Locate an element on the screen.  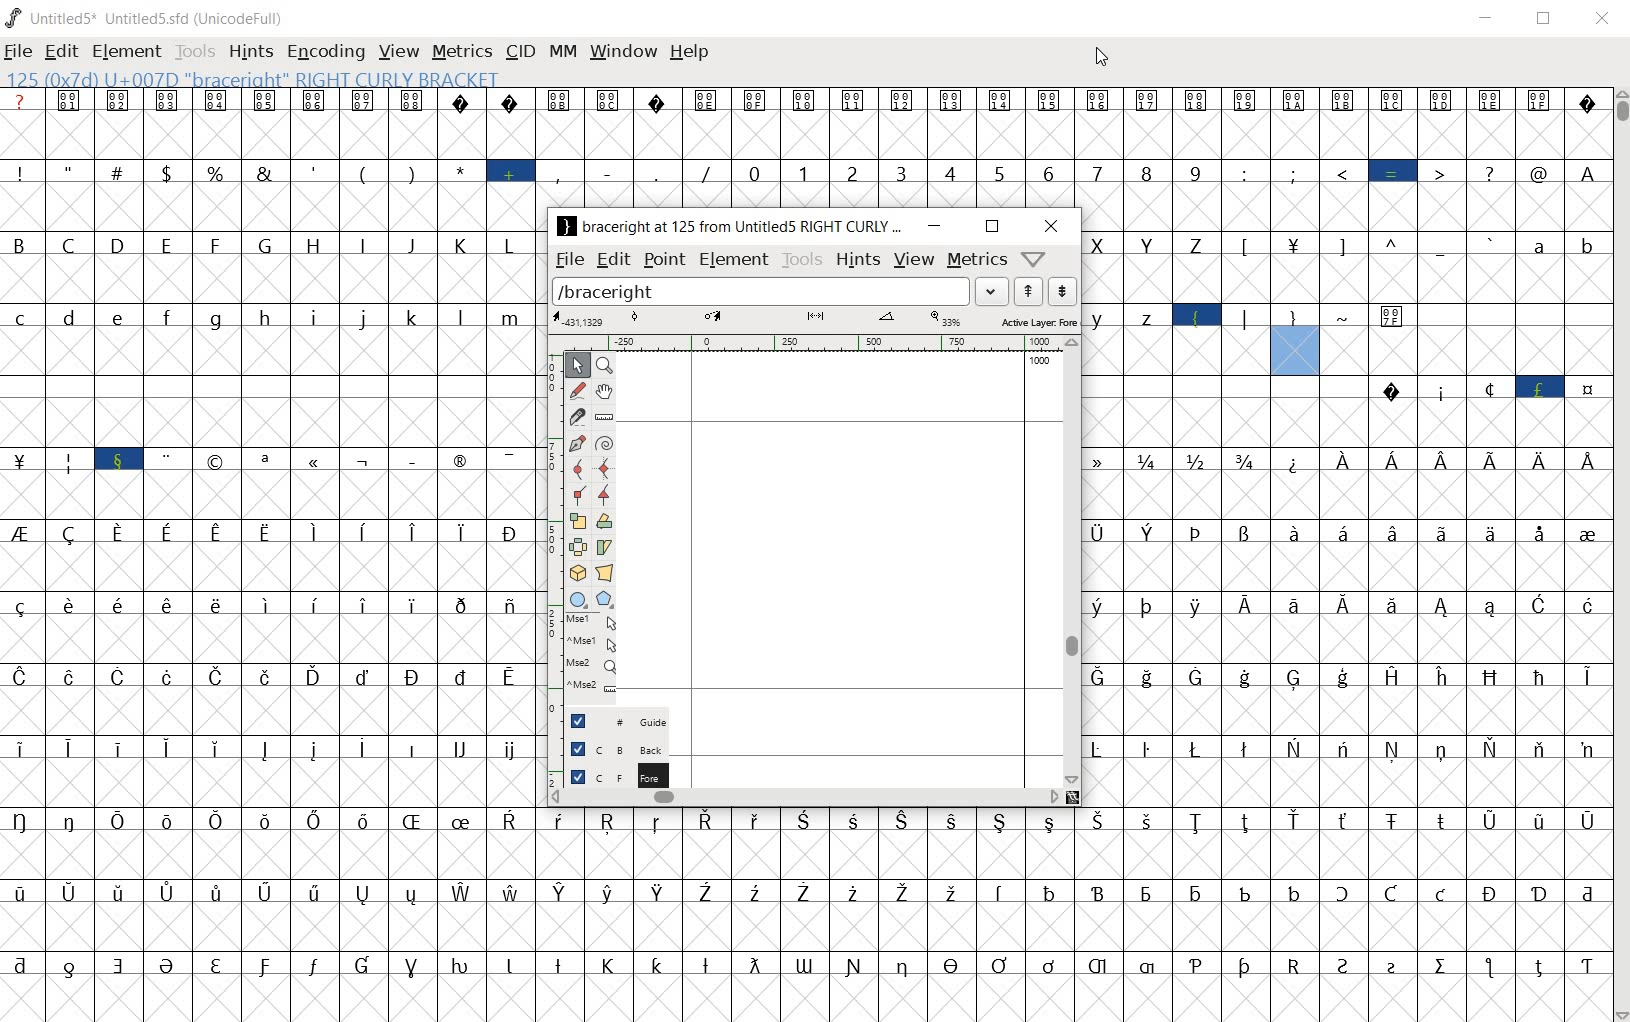
glyph characters is located at coordinates (267, 540).